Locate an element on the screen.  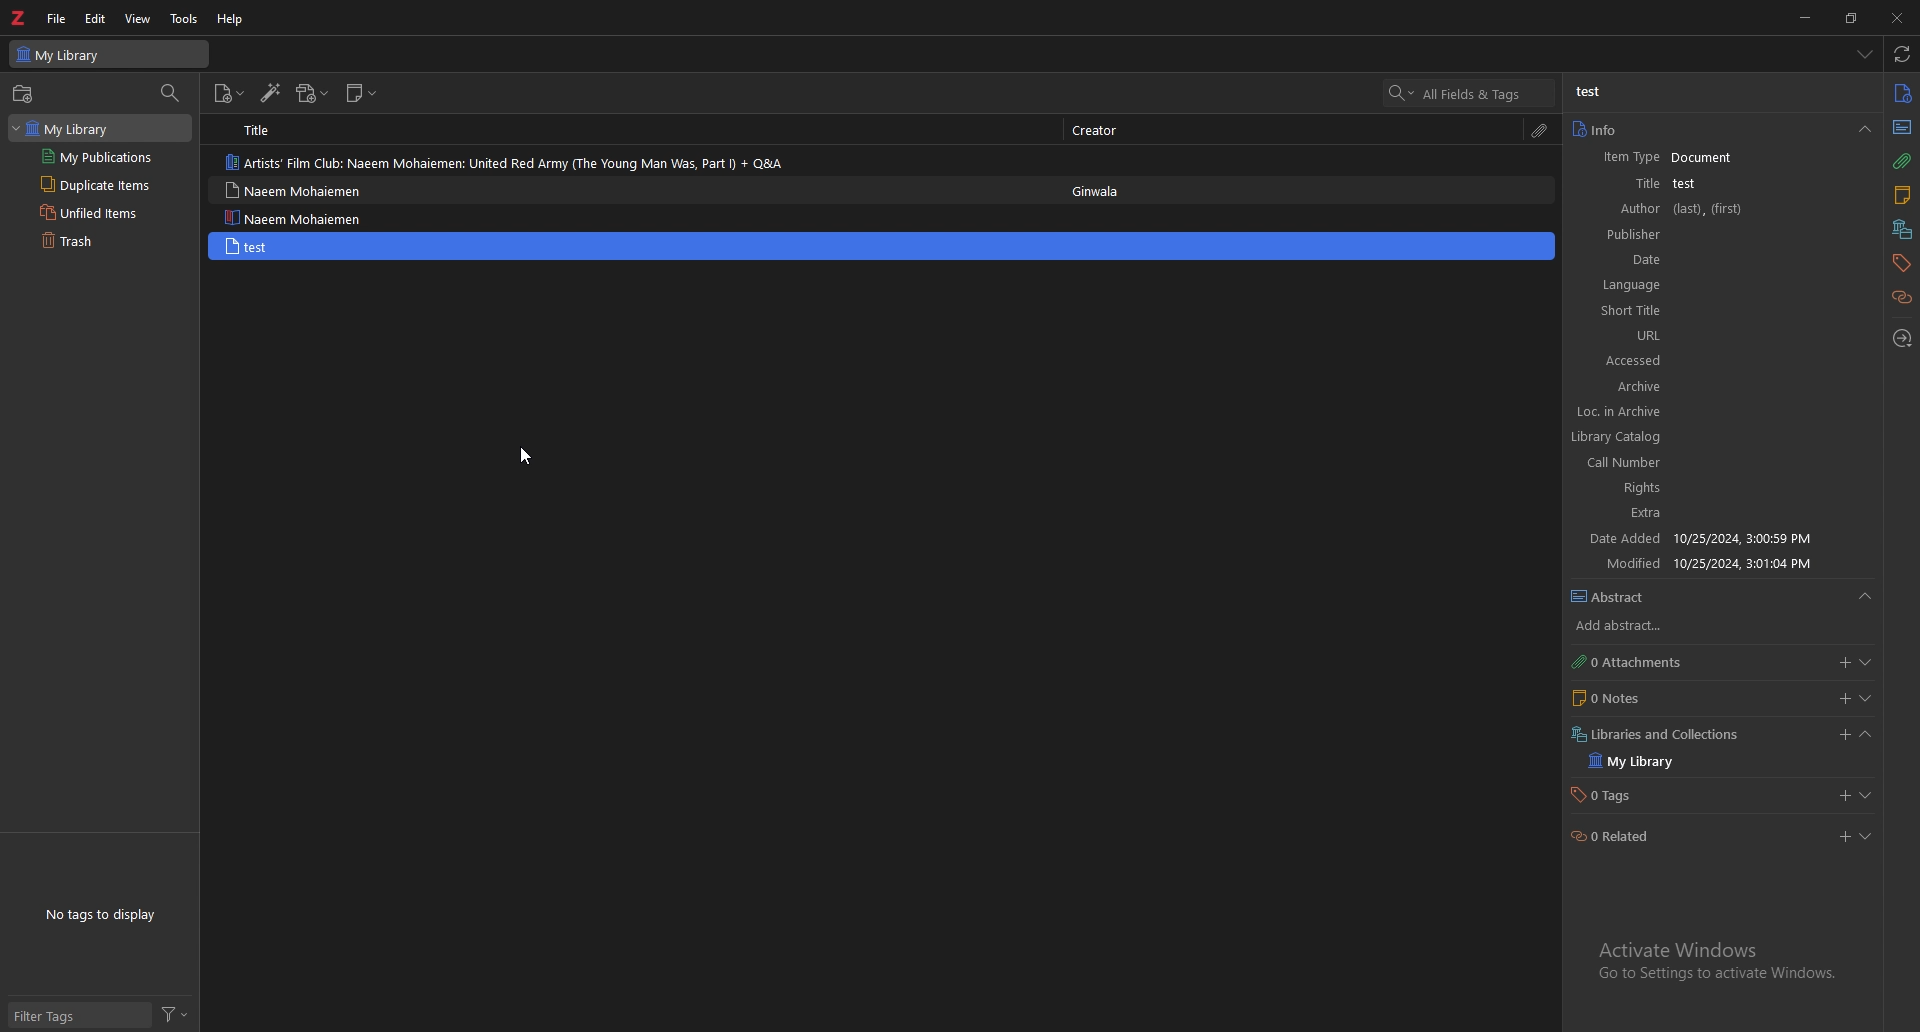
title is located at coordinates (263, 129).